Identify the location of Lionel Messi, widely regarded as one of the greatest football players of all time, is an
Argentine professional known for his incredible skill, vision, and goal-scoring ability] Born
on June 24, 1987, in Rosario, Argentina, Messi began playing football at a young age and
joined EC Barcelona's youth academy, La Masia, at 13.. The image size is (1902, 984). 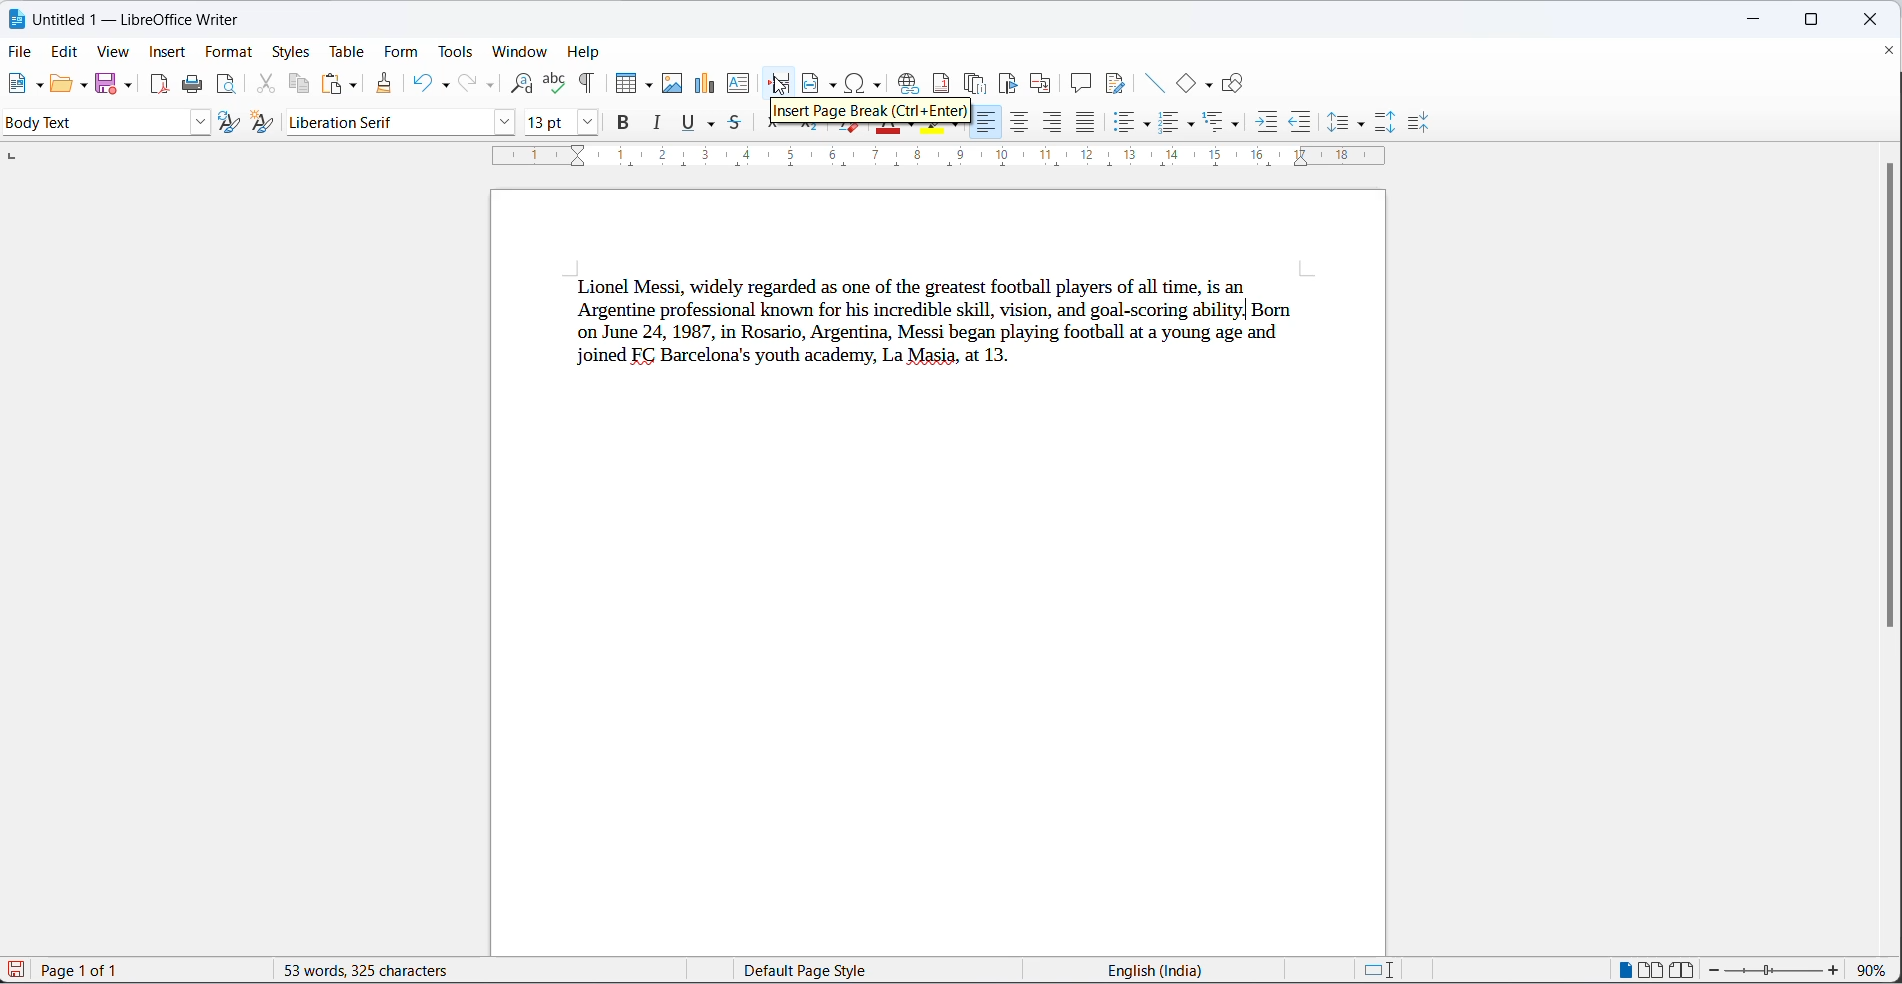
(952, 332).